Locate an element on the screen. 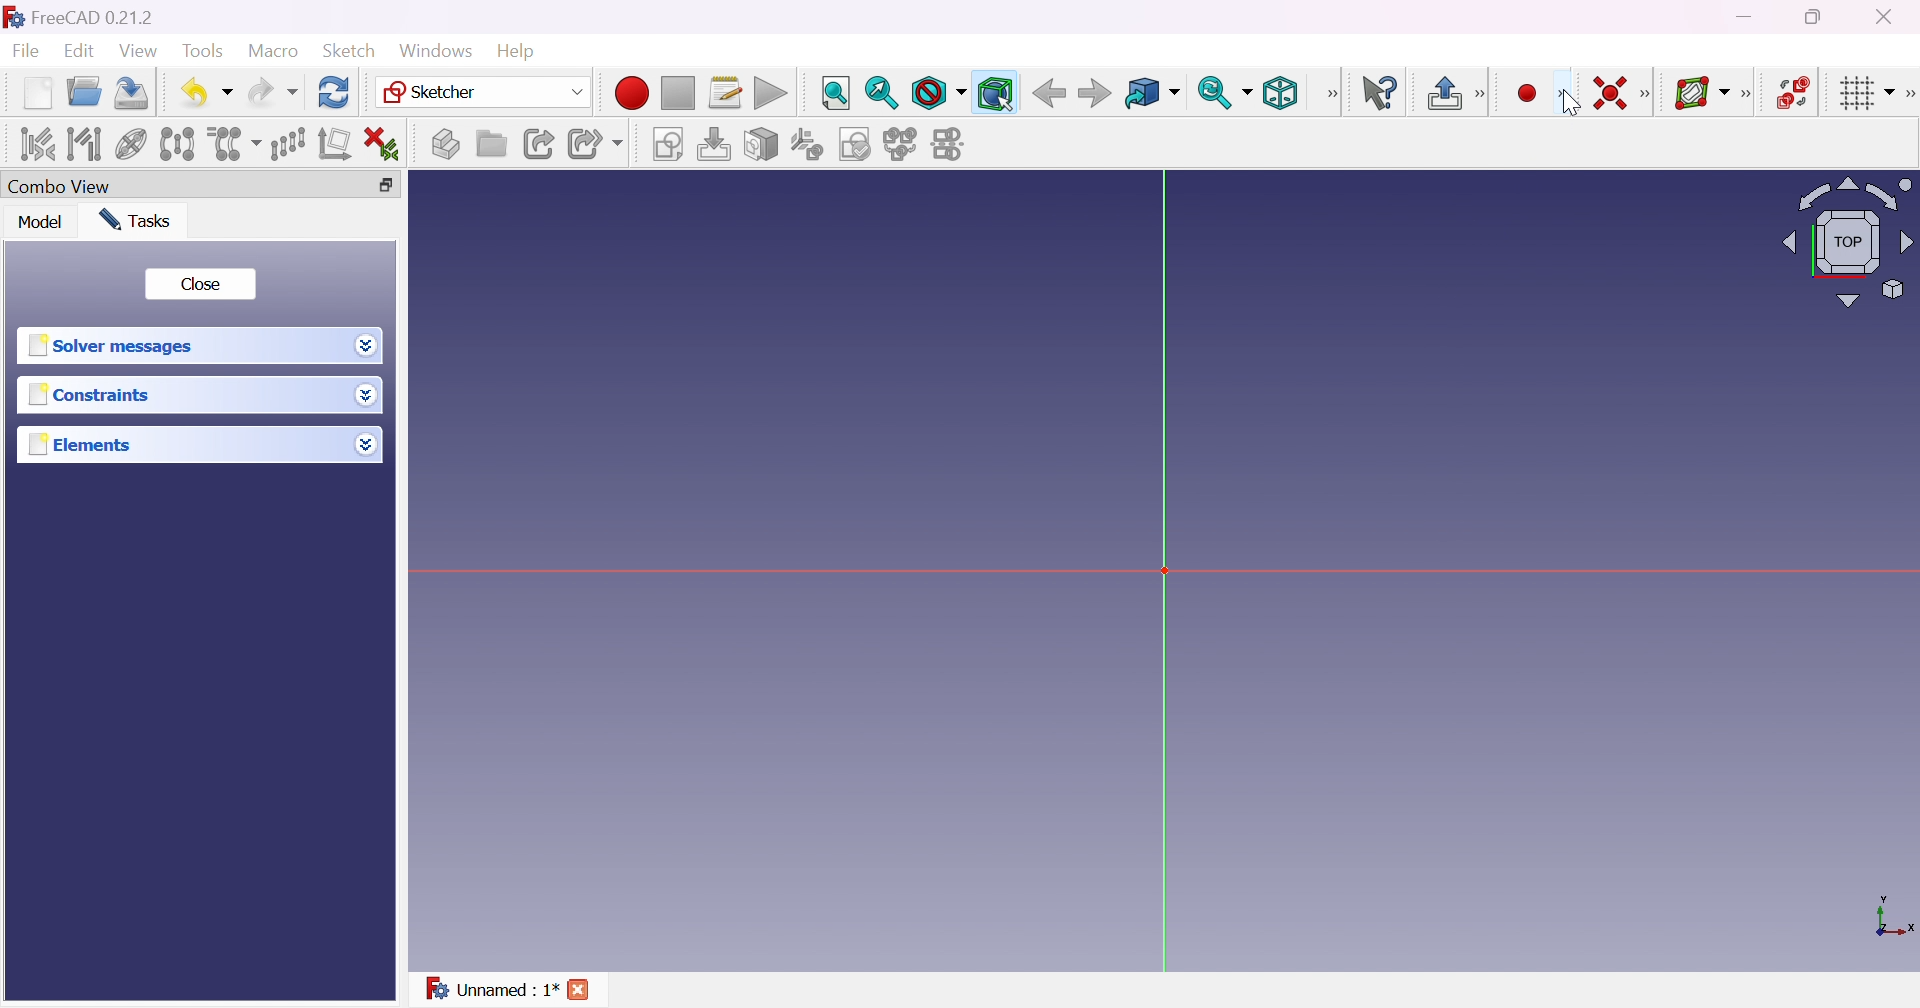 The image size is (1920, 1008). Model is located at coordinates (40, 221).